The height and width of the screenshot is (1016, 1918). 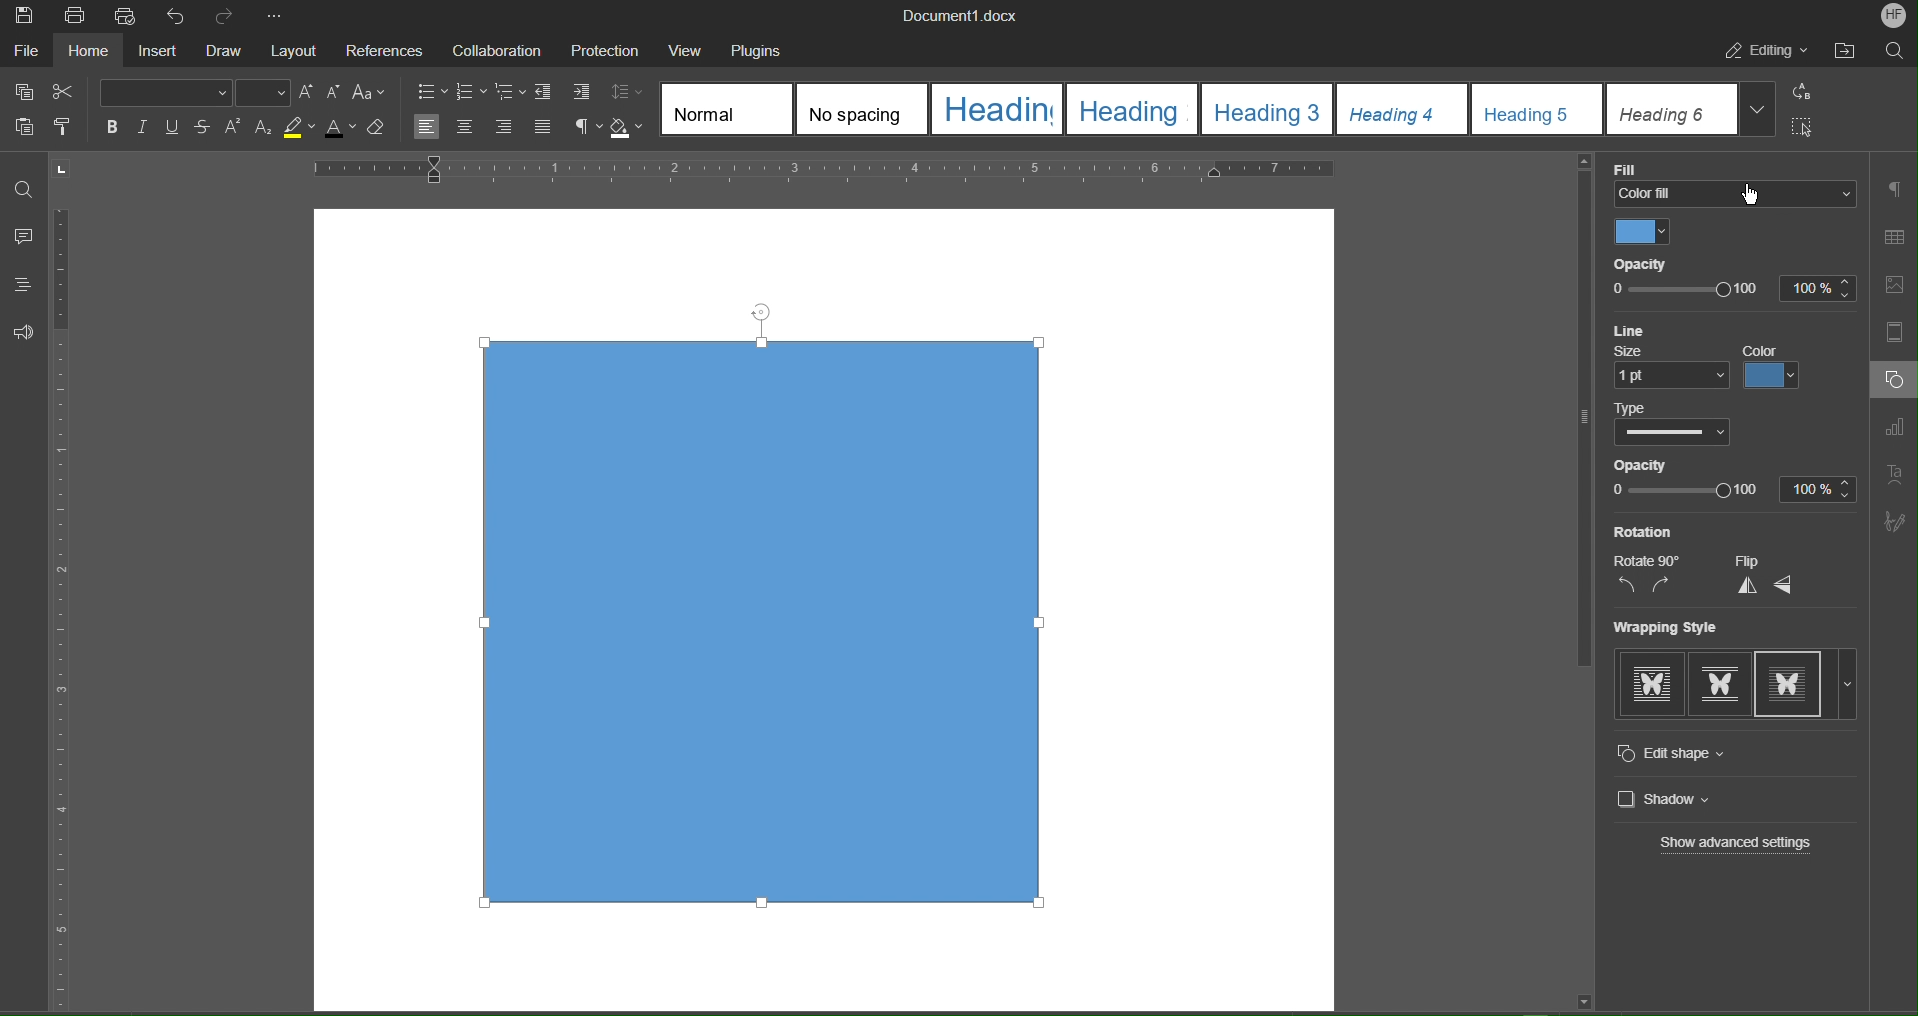 What do you see at coordinates (1679, 263) in the screenshot?
I see `Opacity` at bounding box center [1679, 263].